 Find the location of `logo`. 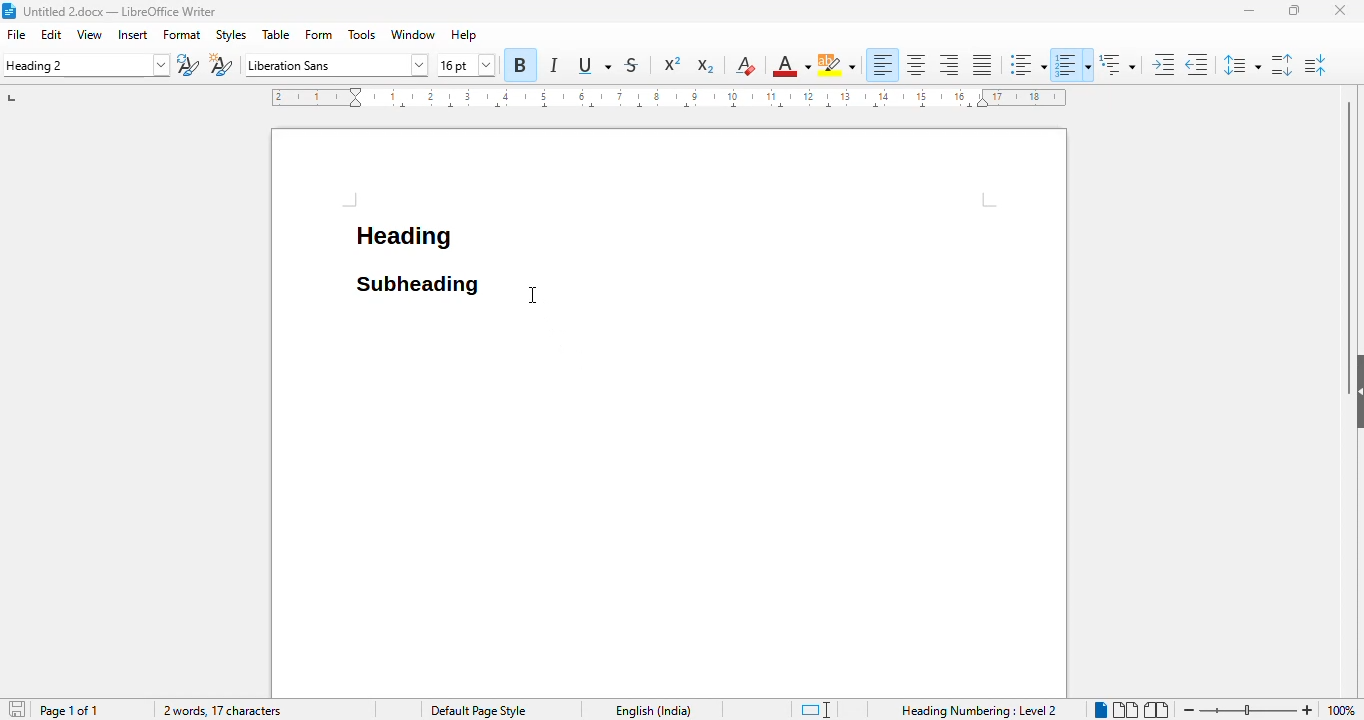

logo is located at coordinates (9, 11).